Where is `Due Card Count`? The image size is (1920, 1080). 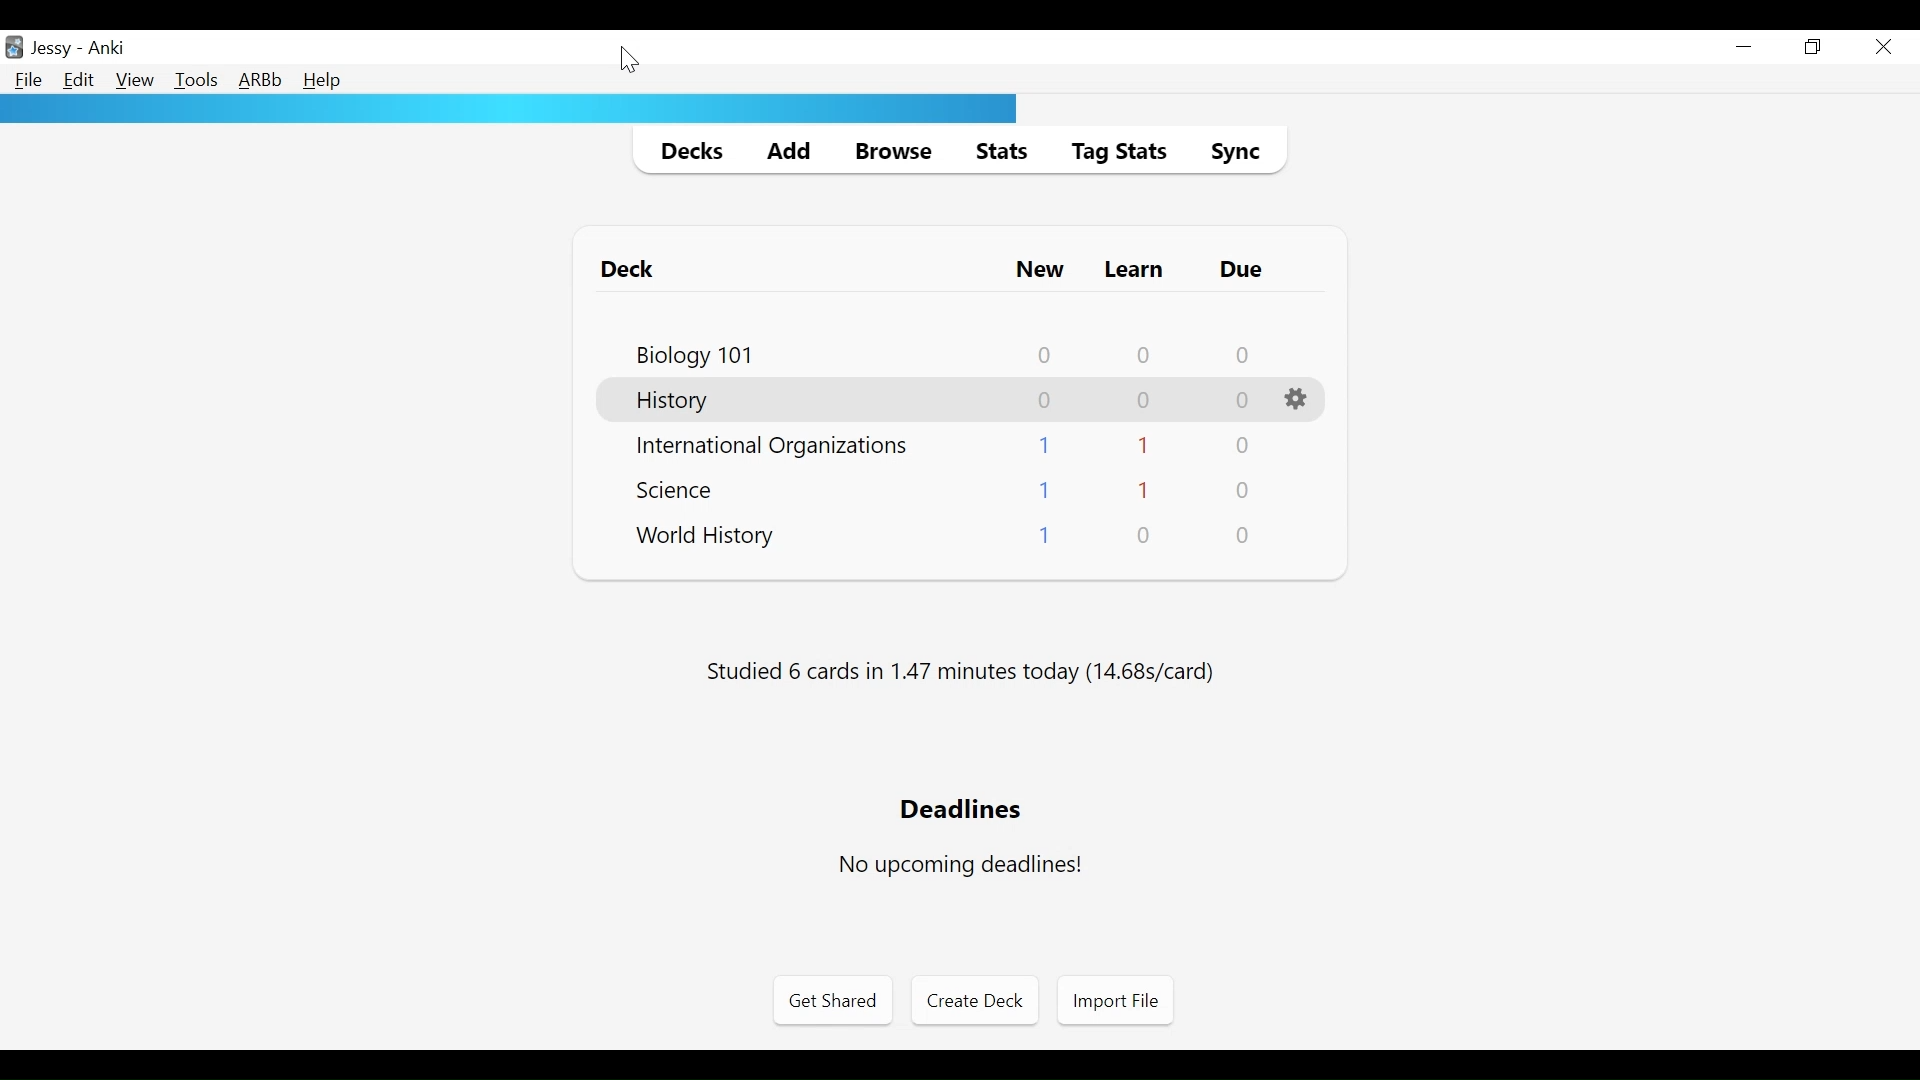
Due Card Count is located at coordinates (1246, 537).